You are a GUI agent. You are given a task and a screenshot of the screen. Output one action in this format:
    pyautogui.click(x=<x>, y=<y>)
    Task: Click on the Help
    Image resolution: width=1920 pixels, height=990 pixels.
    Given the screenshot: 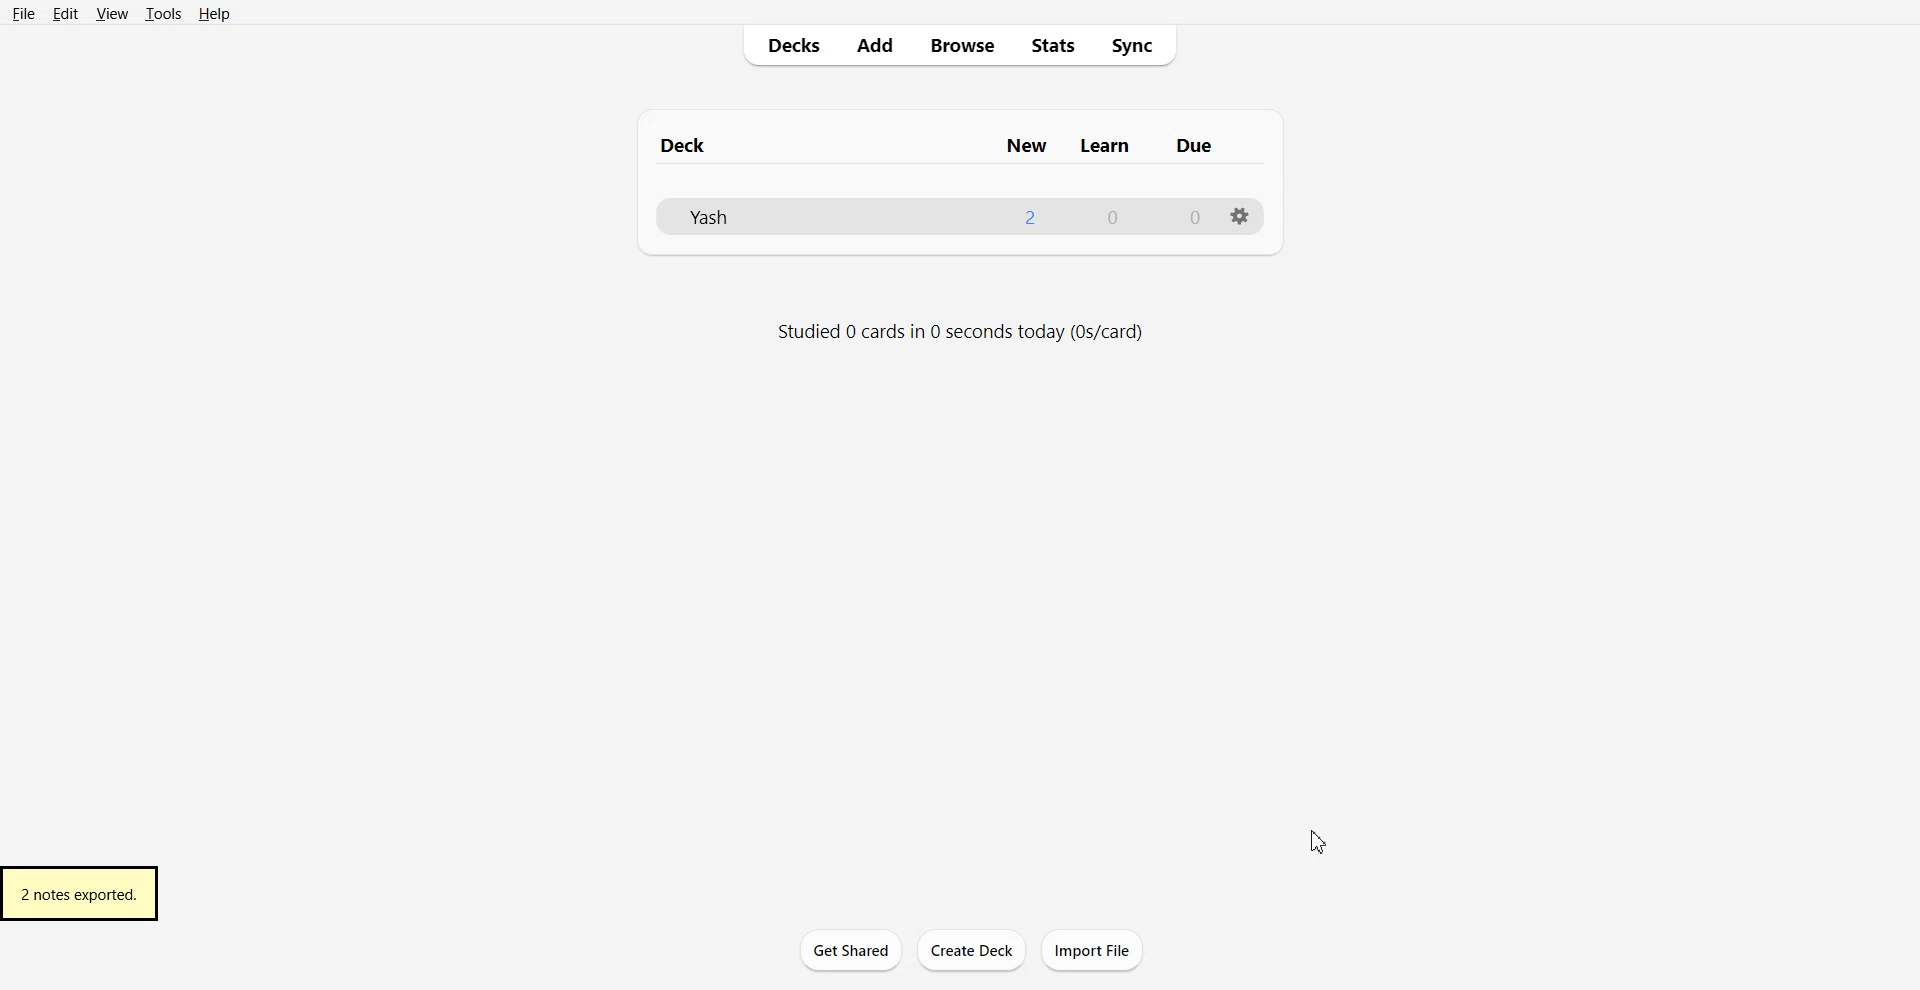 What is the action you would take?
    pyautogui.click(x=218, y=15)
    